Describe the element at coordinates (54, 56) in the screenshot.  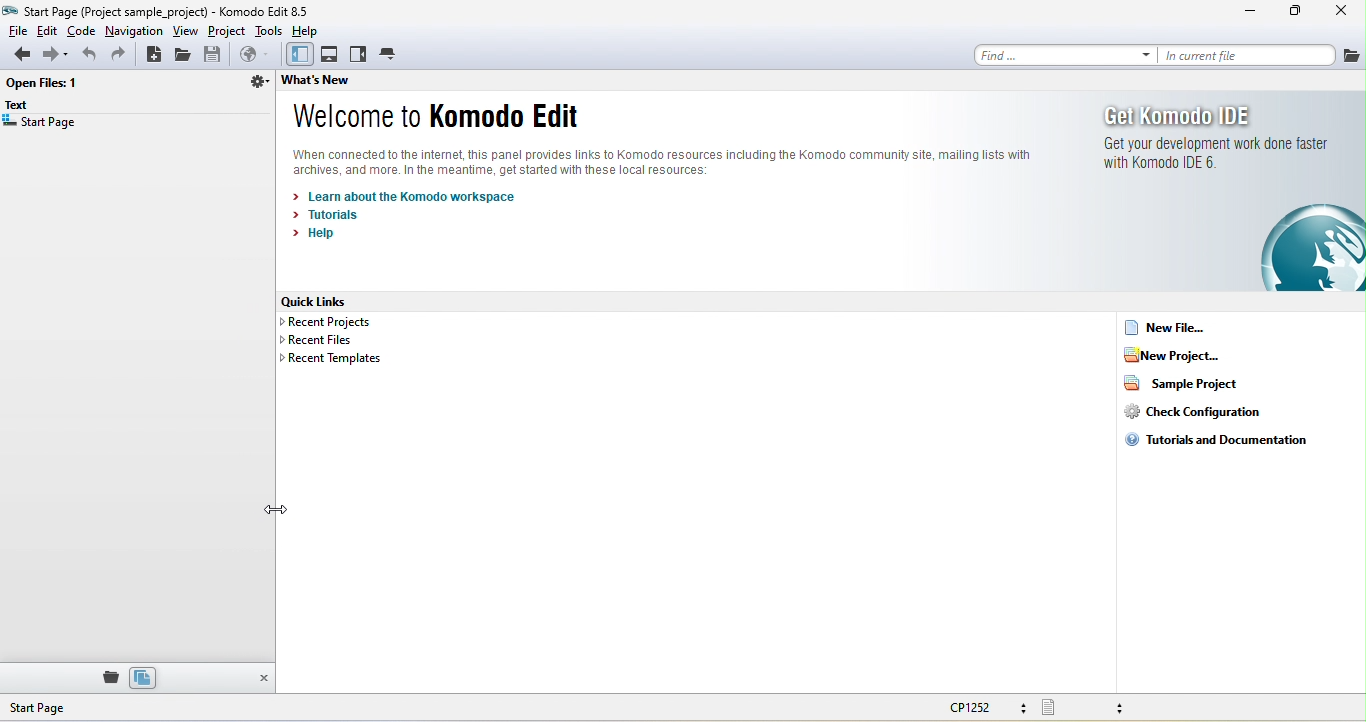
I see `forward` at that location.